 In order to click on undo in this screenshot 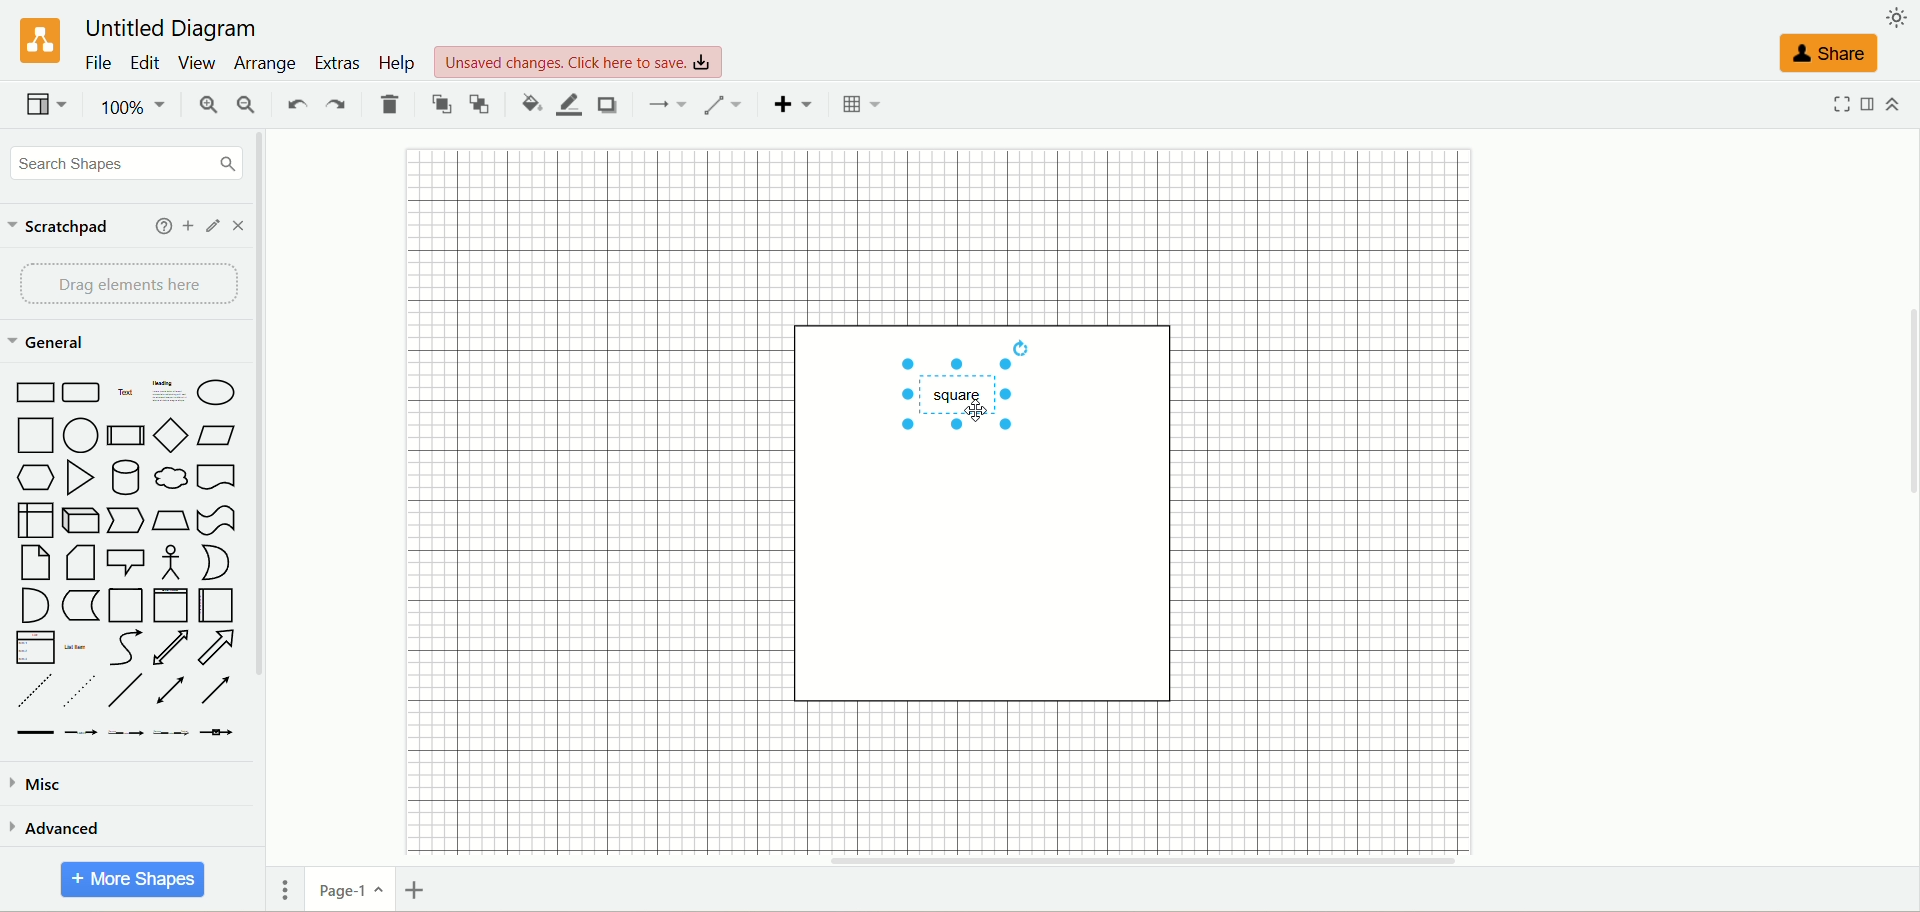, I will do `click(295, 106)`.